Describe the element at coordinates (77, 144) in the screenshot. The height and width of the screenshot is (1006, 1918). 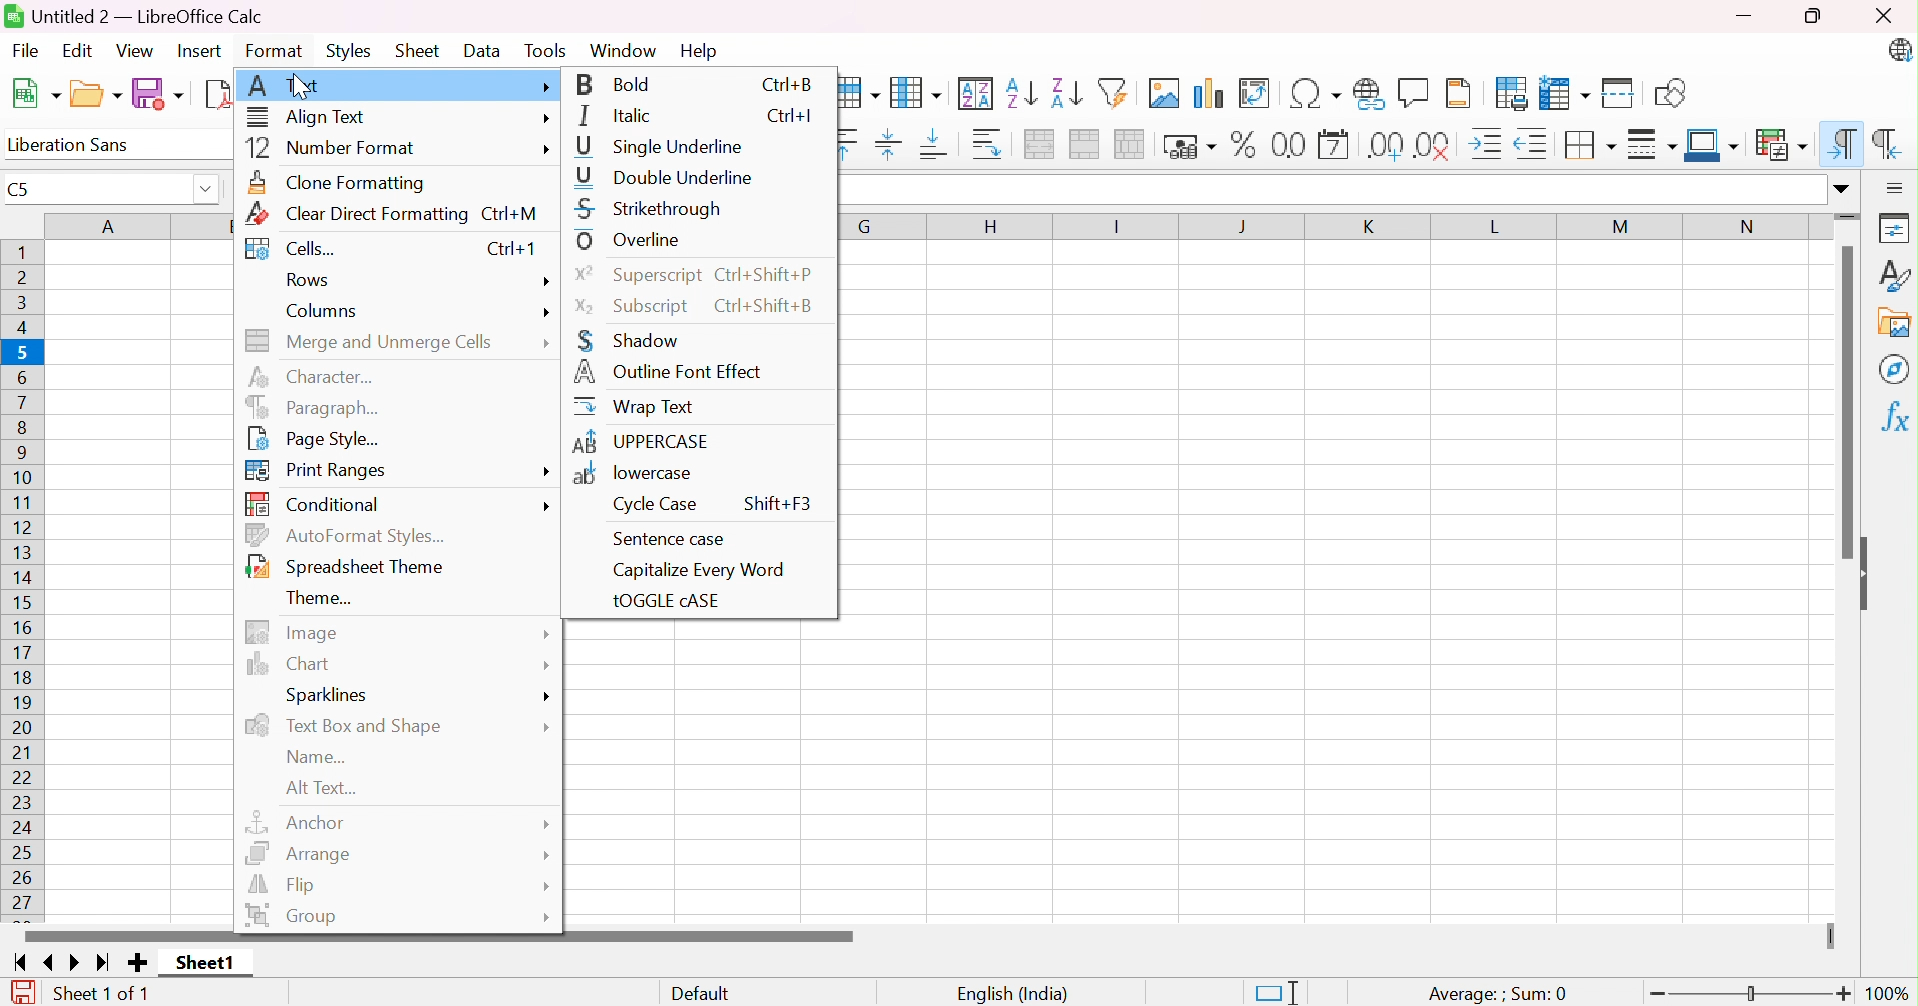
I see `Liberation Sans` at that location.